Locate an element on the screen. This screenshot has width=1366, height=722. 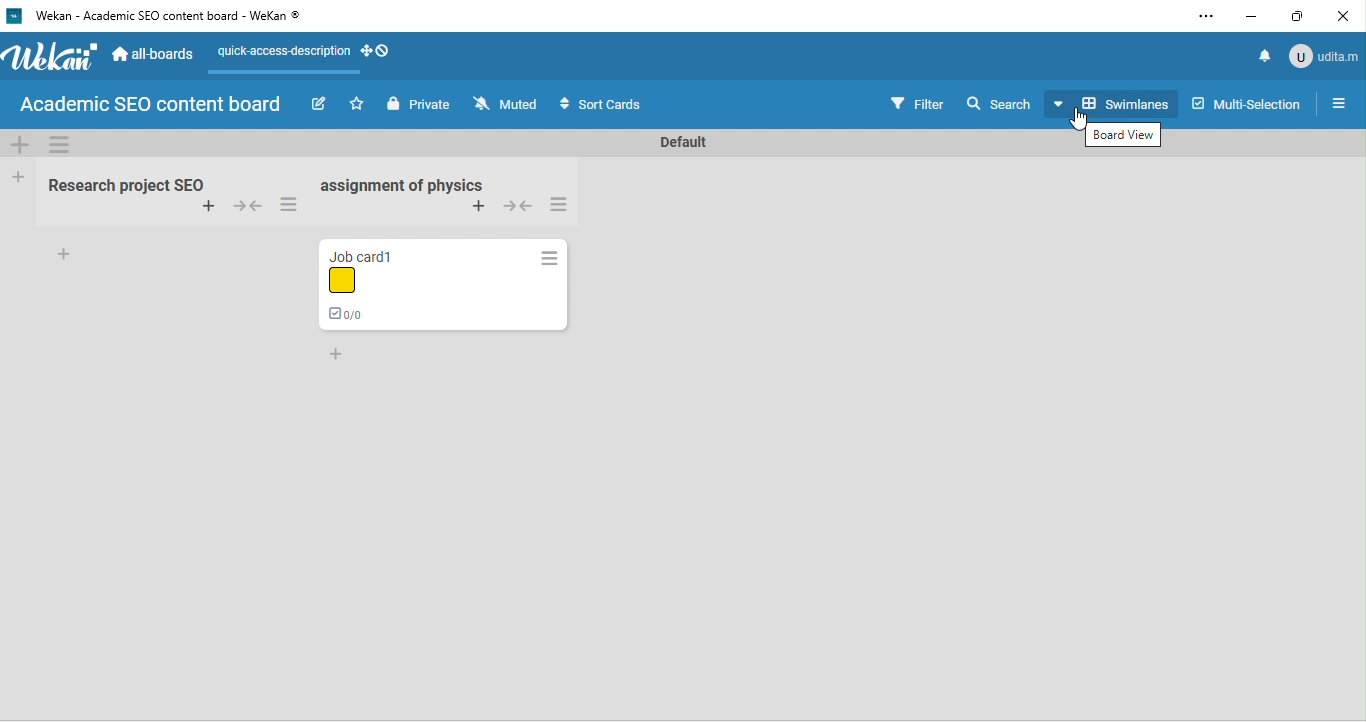
account is located at coordinates (1325, 57).